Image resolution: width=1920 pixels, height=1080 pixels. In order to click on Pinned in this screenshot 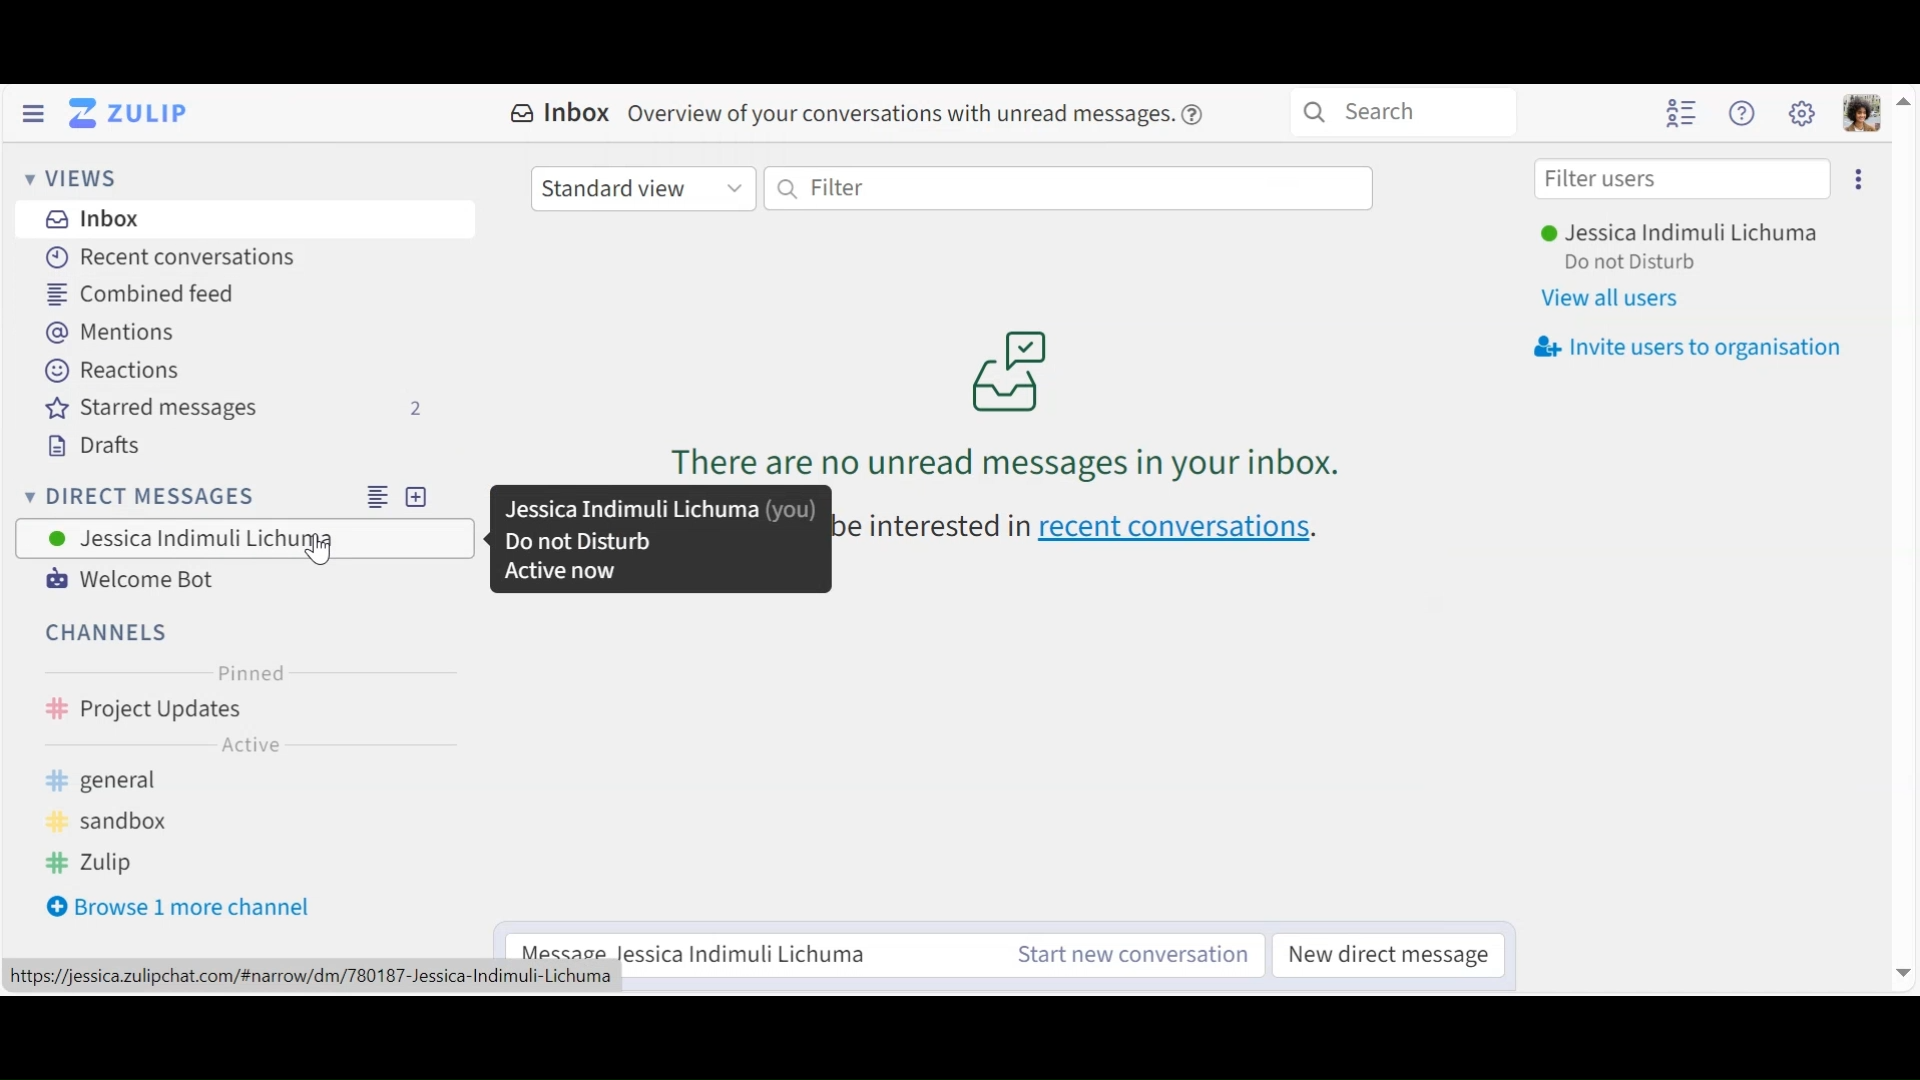, I will do `click(251, 673)`.